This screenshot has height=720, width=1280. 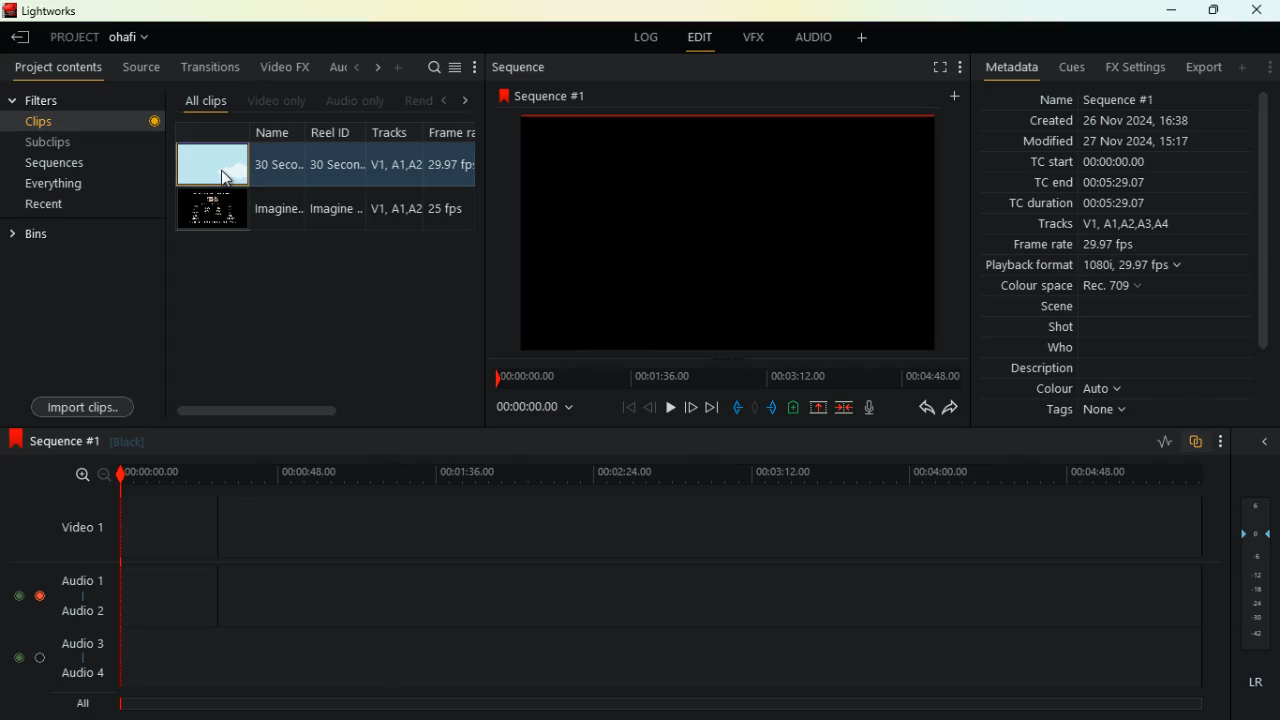 I want to click on tc end, so click(x=1093, y=184).